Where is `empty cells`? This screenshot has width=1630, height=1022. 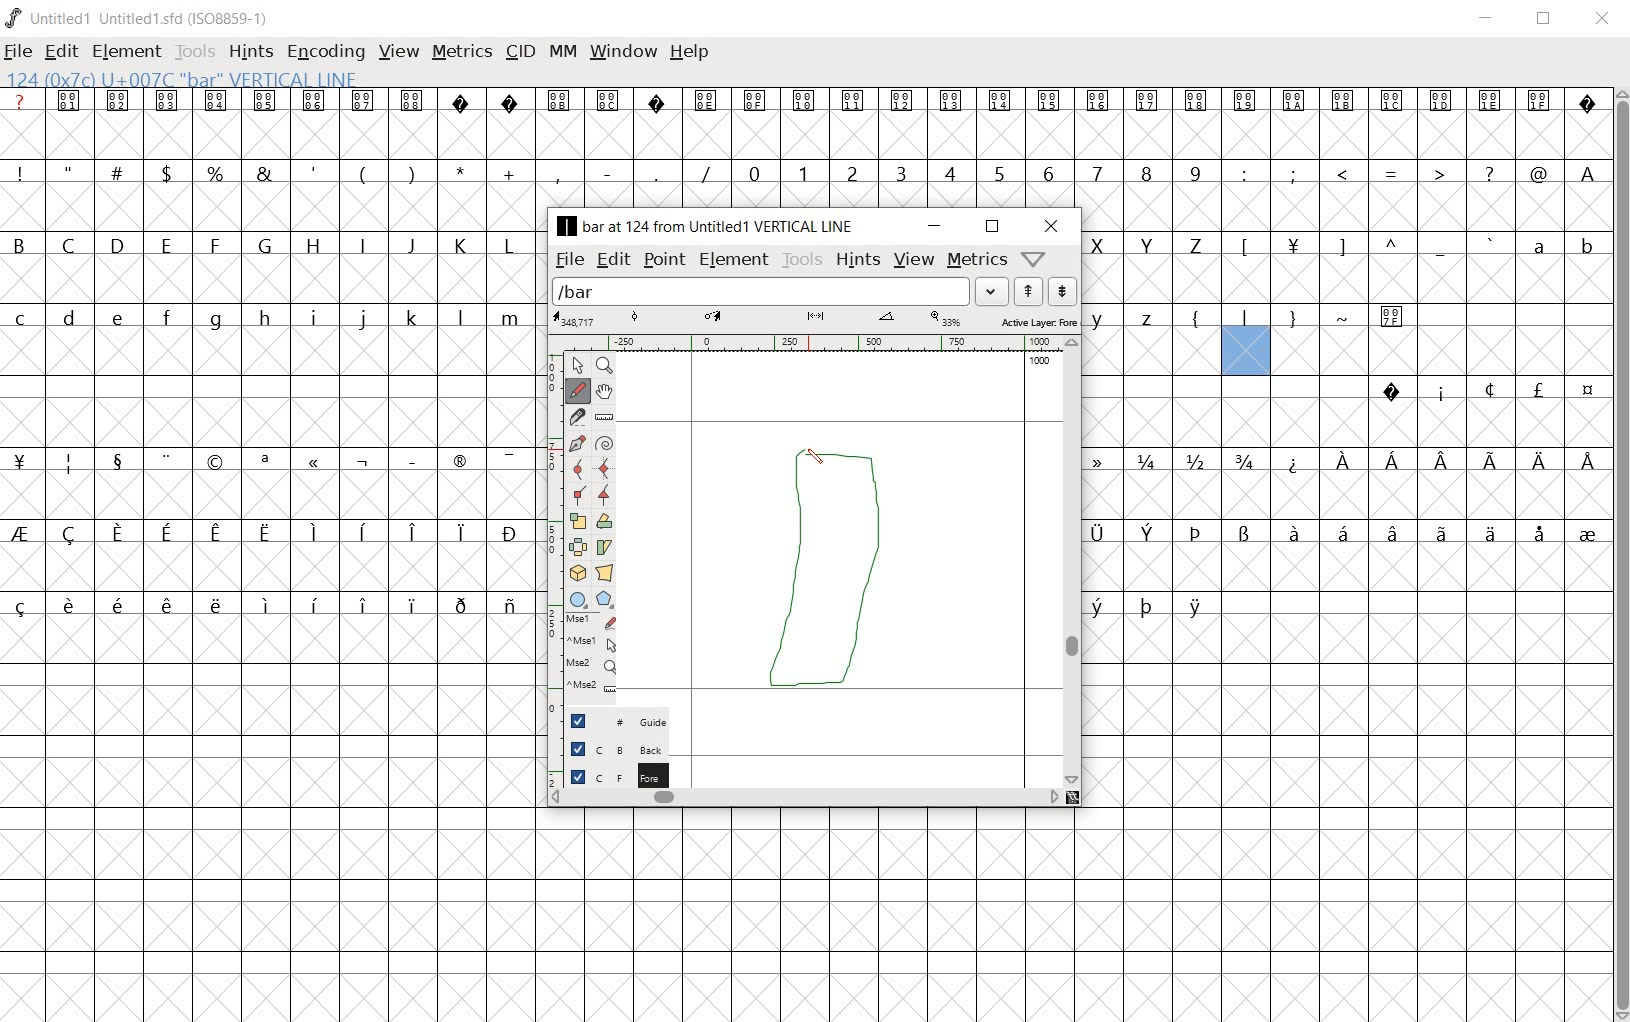 empty cells is located at coordinates (270, 208).